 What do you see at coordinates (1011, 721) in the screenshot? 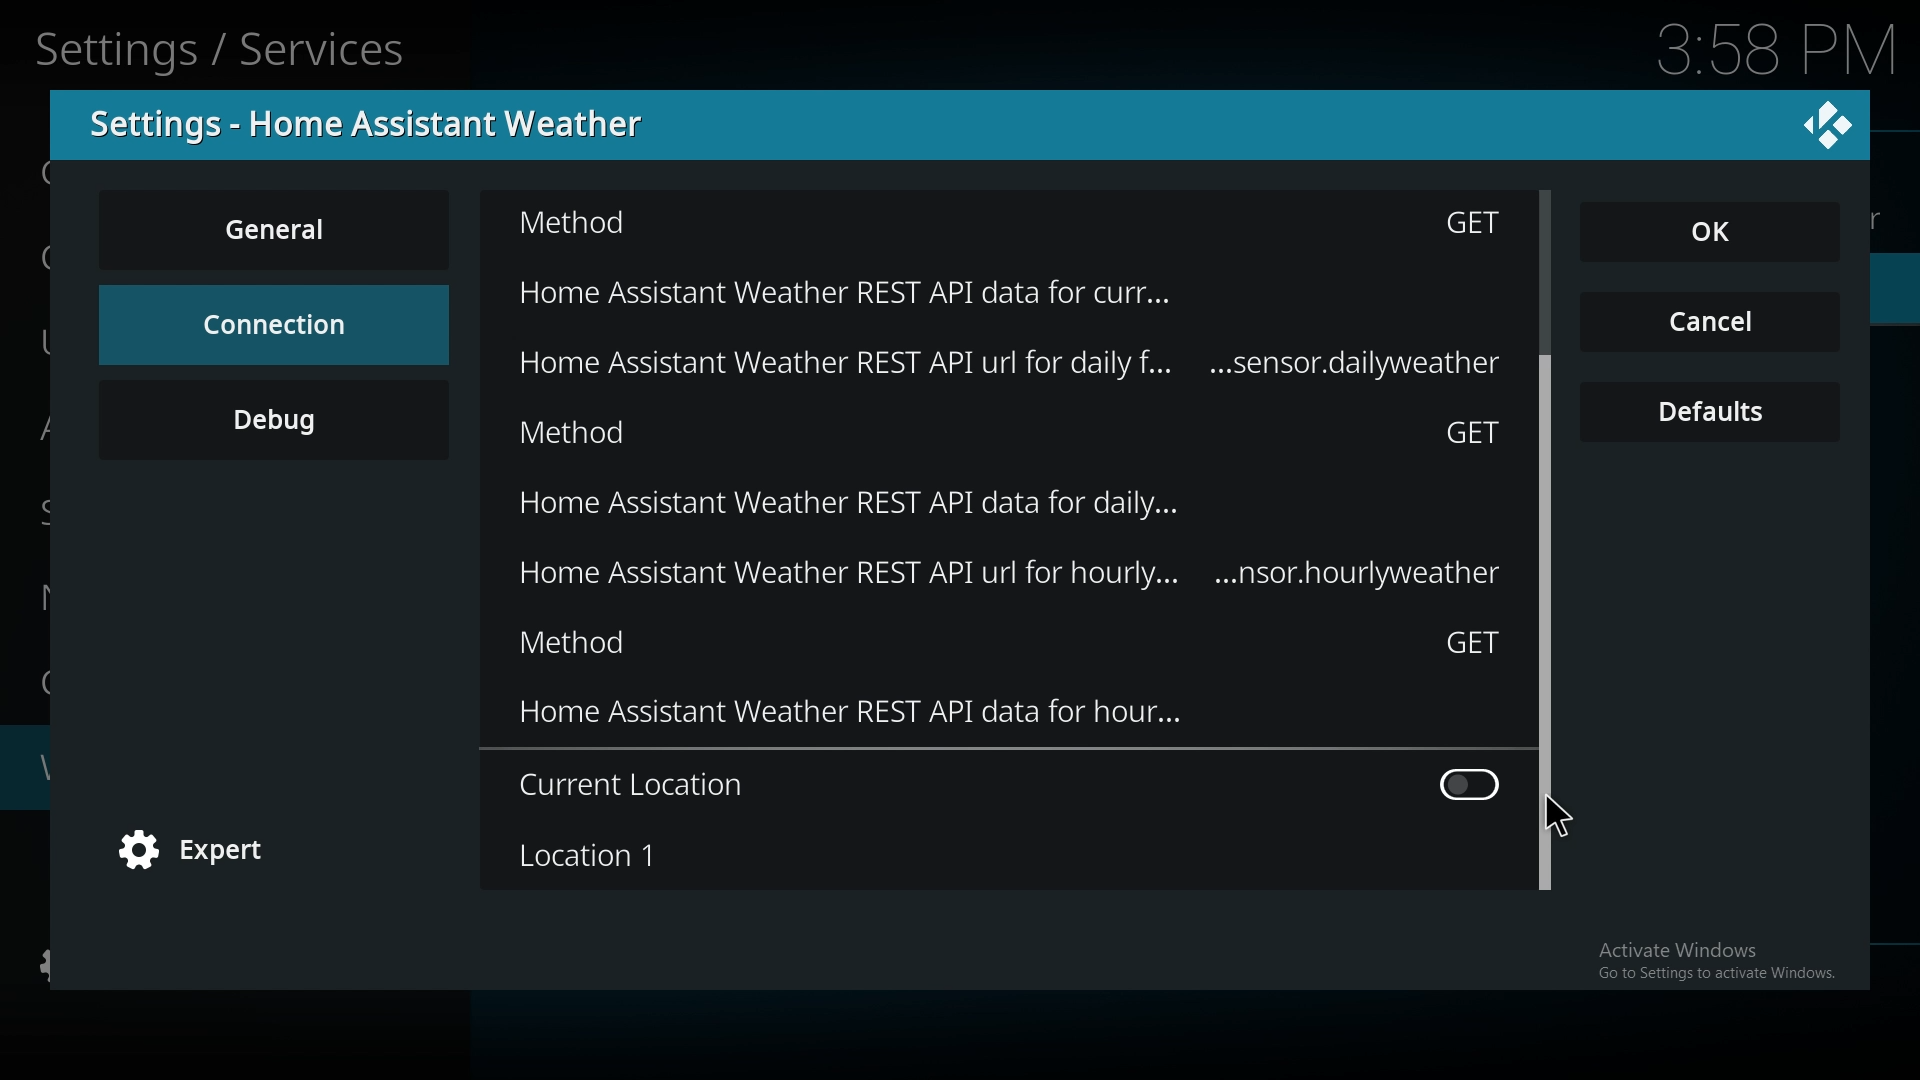
I see `Home assistant weather rest API data for hour` at bounding box center [1011, 721].